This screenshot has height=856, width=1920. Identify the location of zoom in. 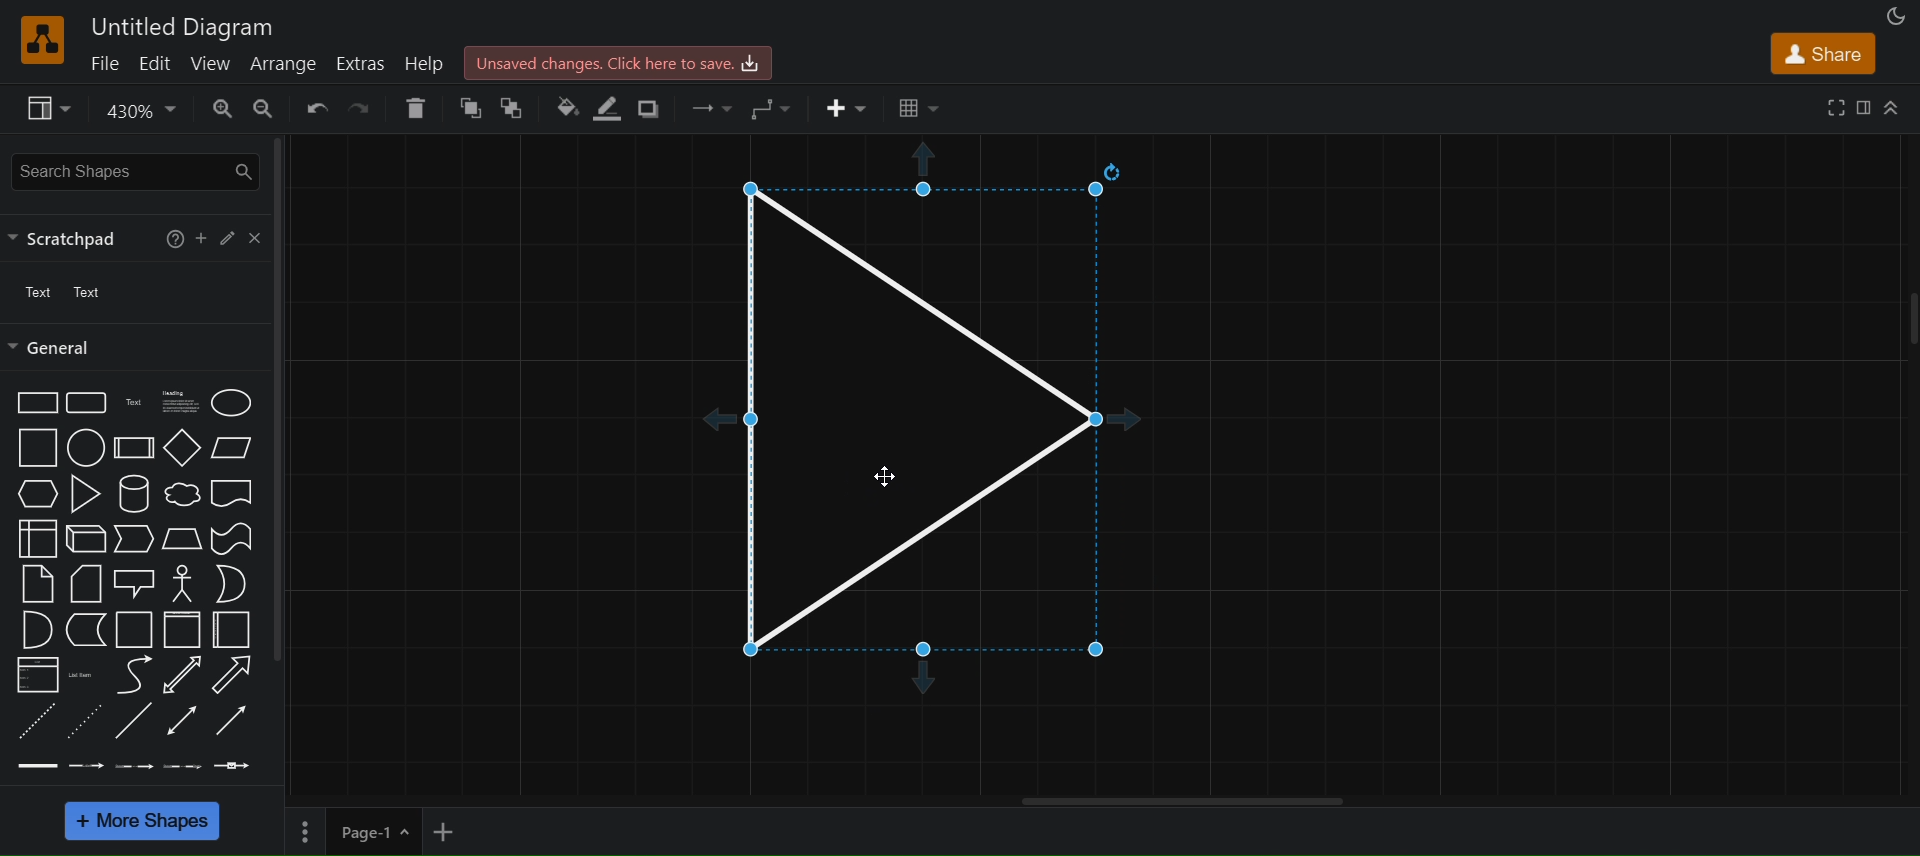
(222, 109).